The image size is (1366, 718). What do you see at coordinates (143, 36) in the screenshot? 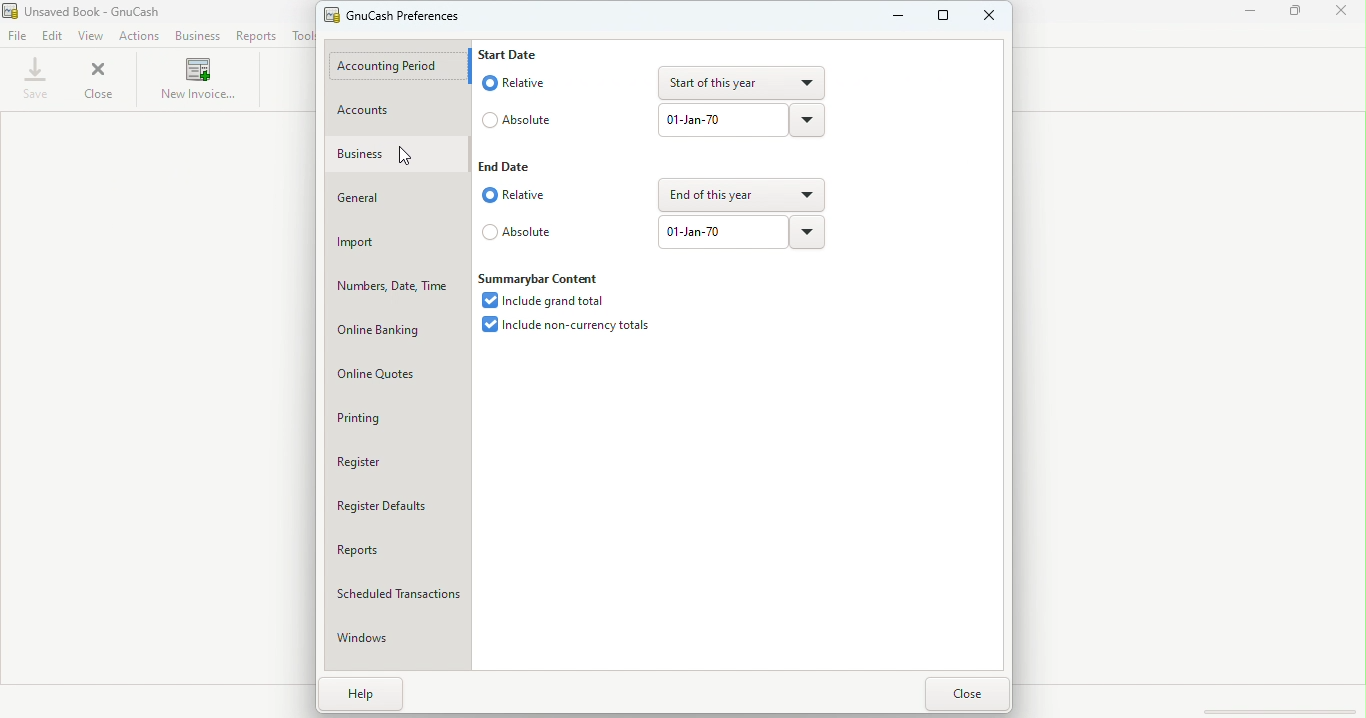
I see `Actions` at bounding box center [143, 36].